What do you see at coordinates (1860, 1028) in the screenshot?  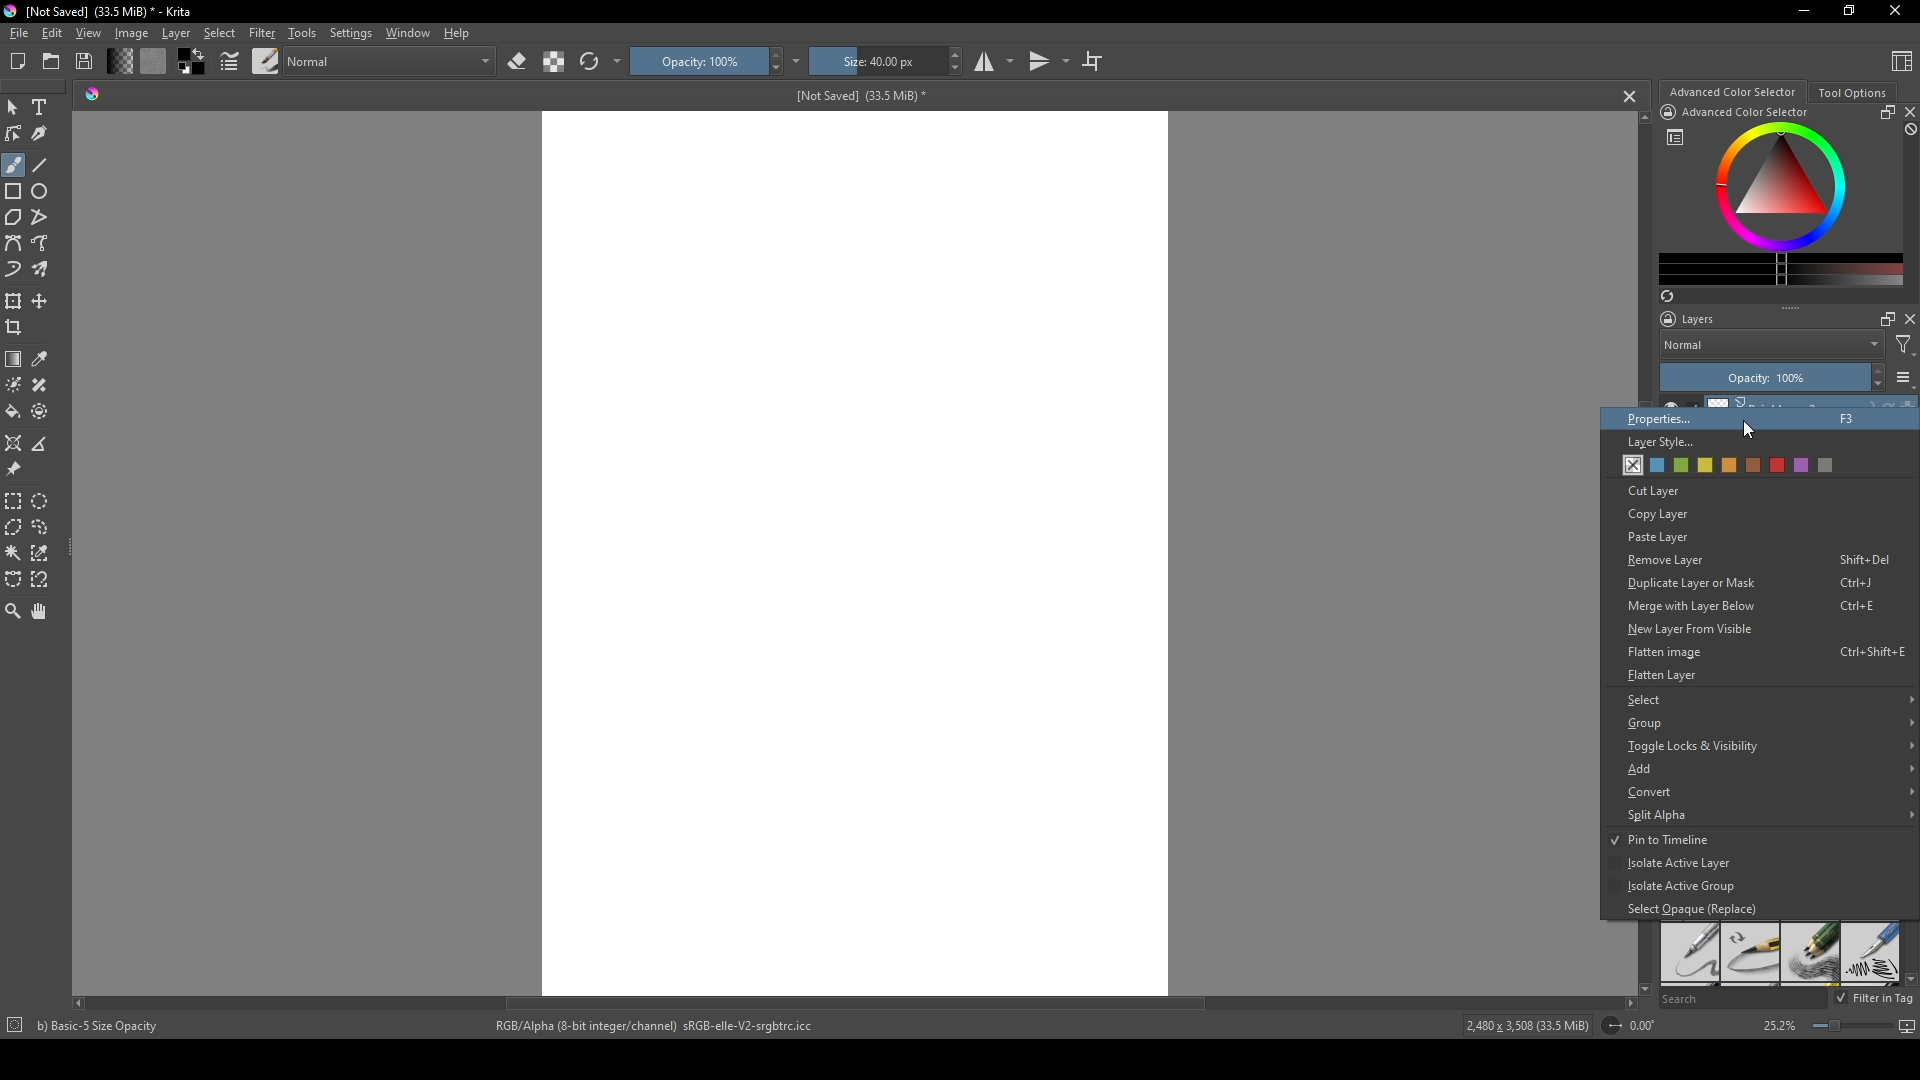 I see `screen size` at bounding box center [1860, 1028].